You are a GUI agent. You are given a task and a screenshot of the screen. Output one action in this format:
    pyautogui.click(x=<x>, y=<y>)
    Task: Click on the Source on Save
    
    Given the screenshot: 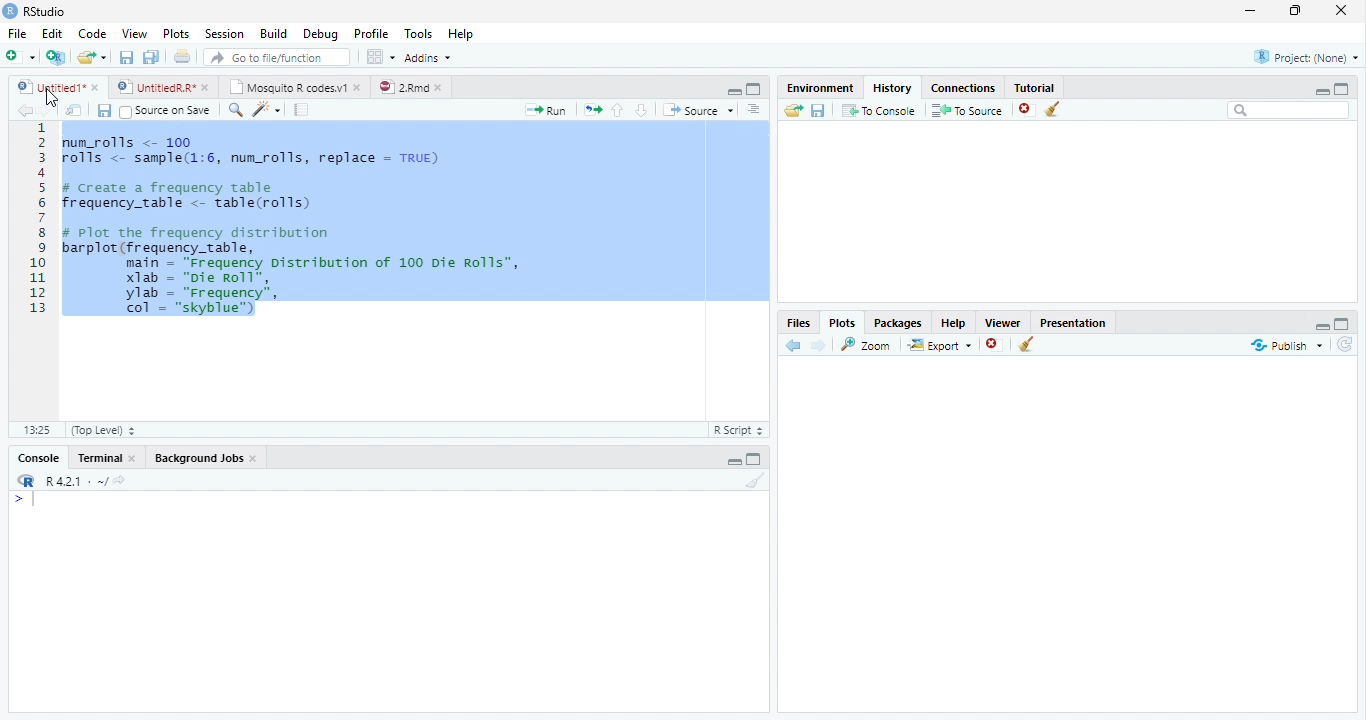 What is the action you would take?
    pyautogui.click(x=165, y=111)
    